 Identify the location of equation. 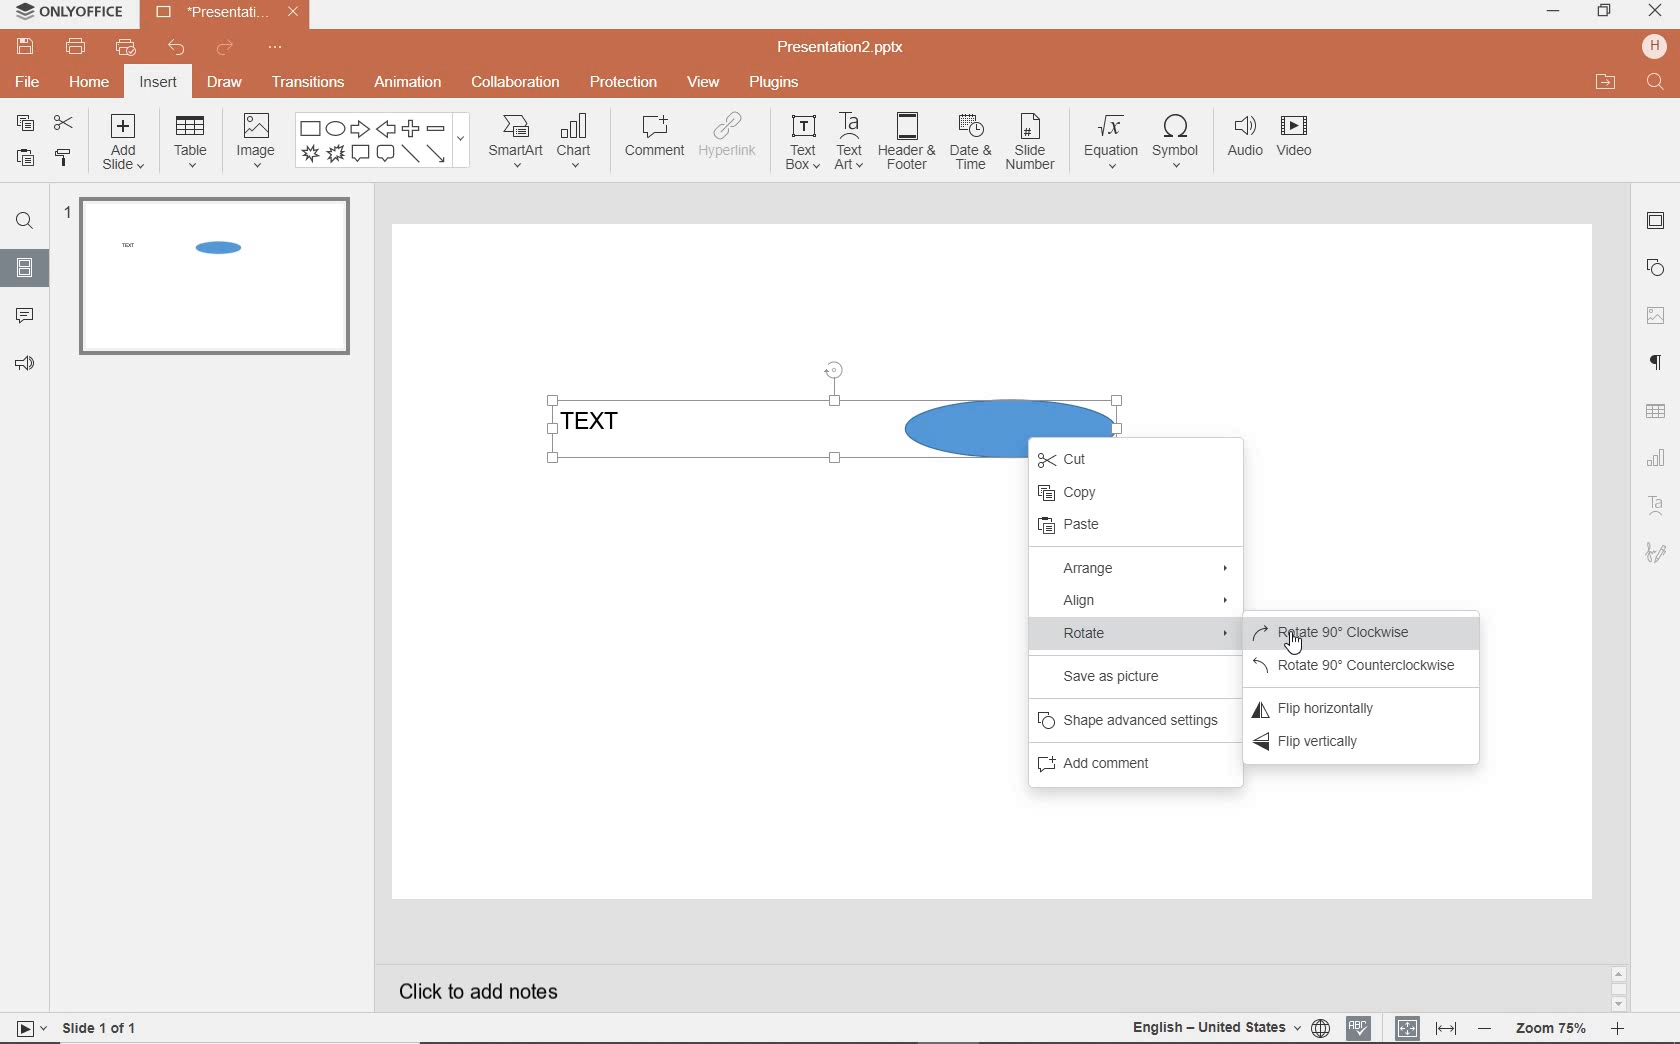
(1107, 145).